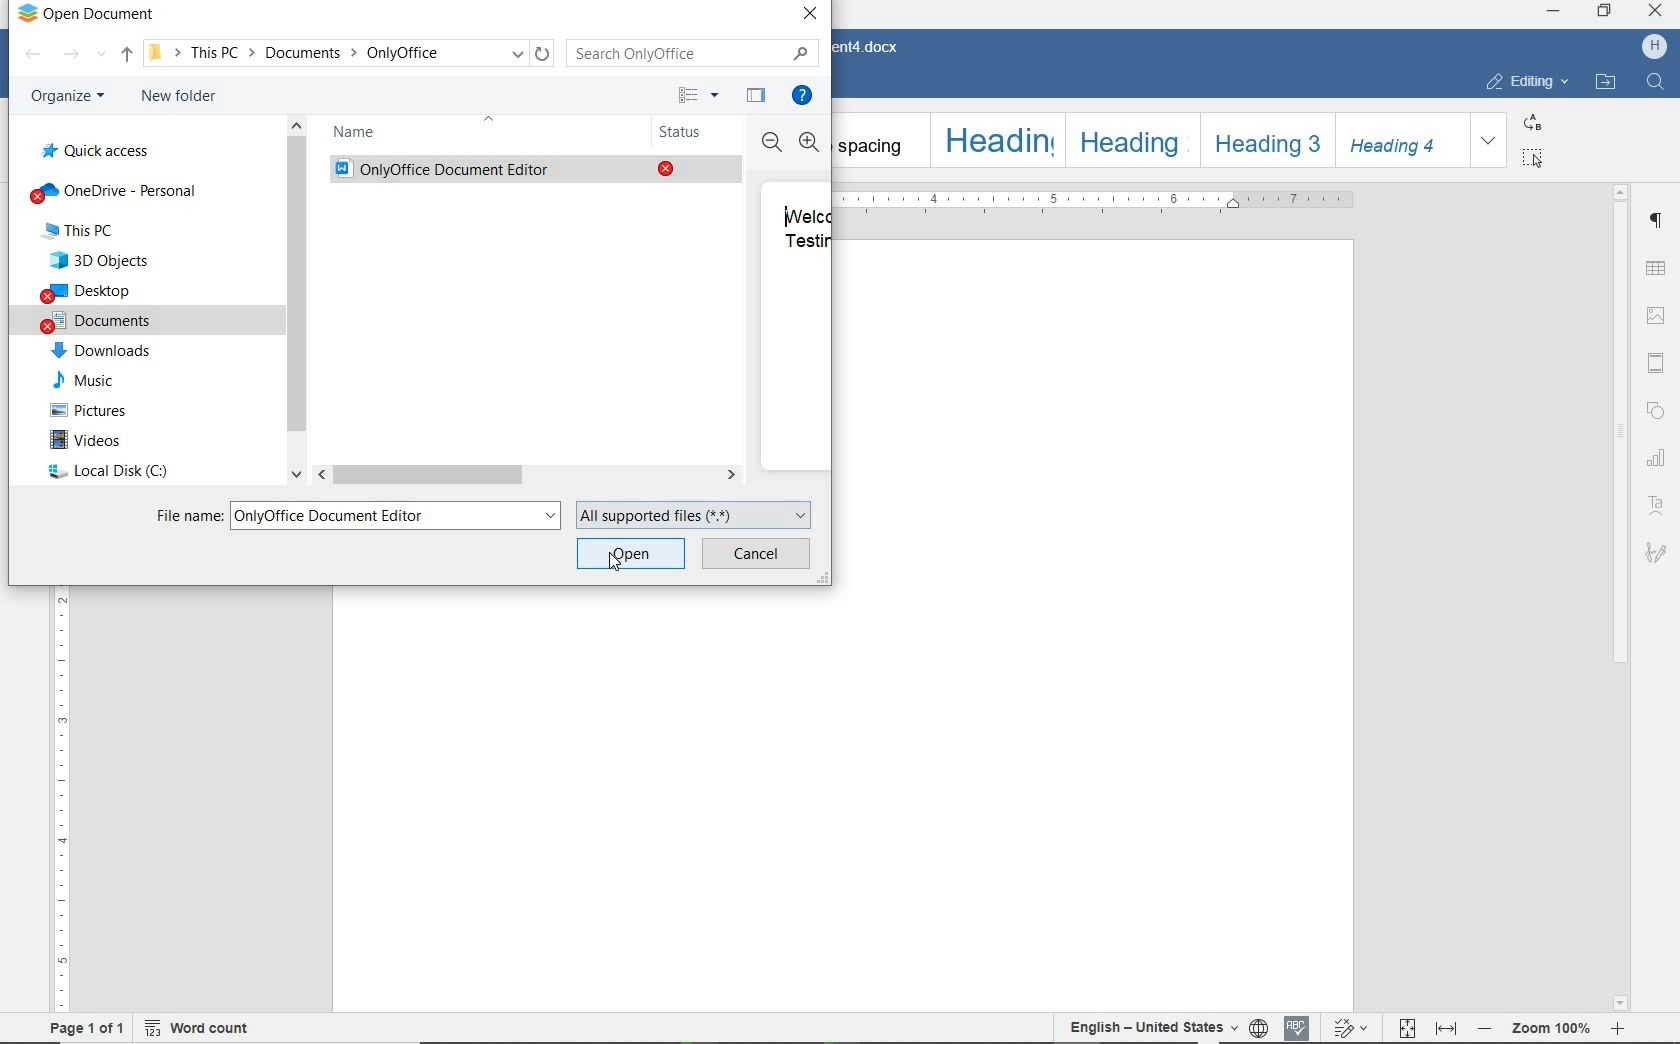 The width and height of the screenshot is (1680, 1044). What do you see at coordinates (543, 63) in the screenshot?
I see `Refresh` at bounding box center [543, 63].